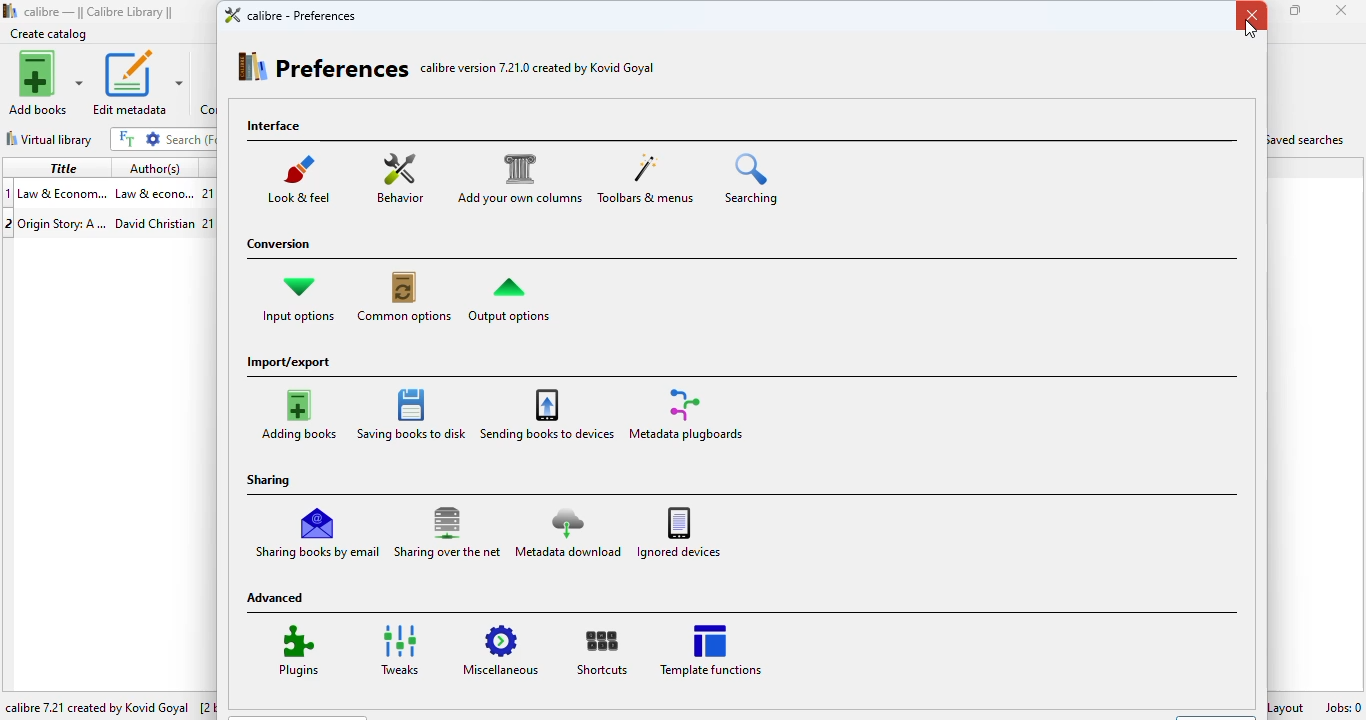 The image size is (1366, 720). Describe the element at coordinates (679, 530) in the screenshot. I see `ignored devices` at that location.